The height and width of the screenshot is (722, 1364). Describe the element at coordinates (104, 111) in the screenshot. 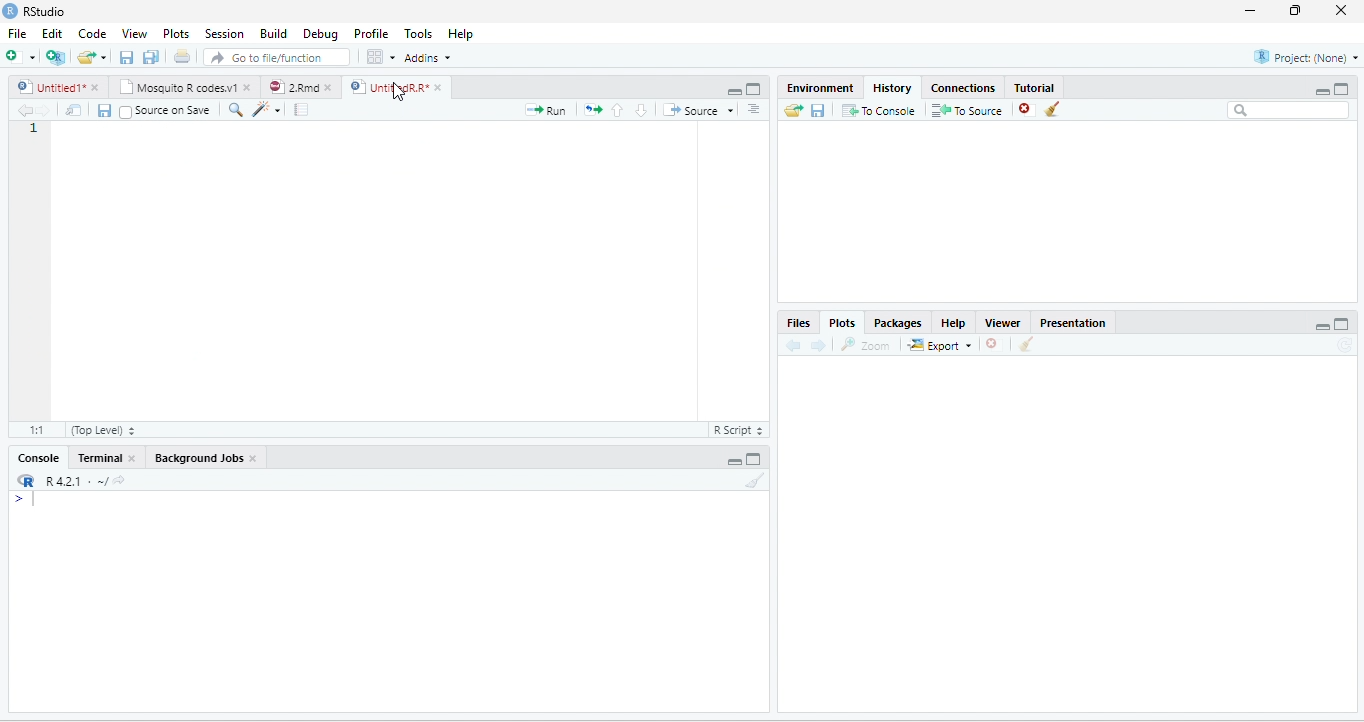

I see `Save current document` at that location.